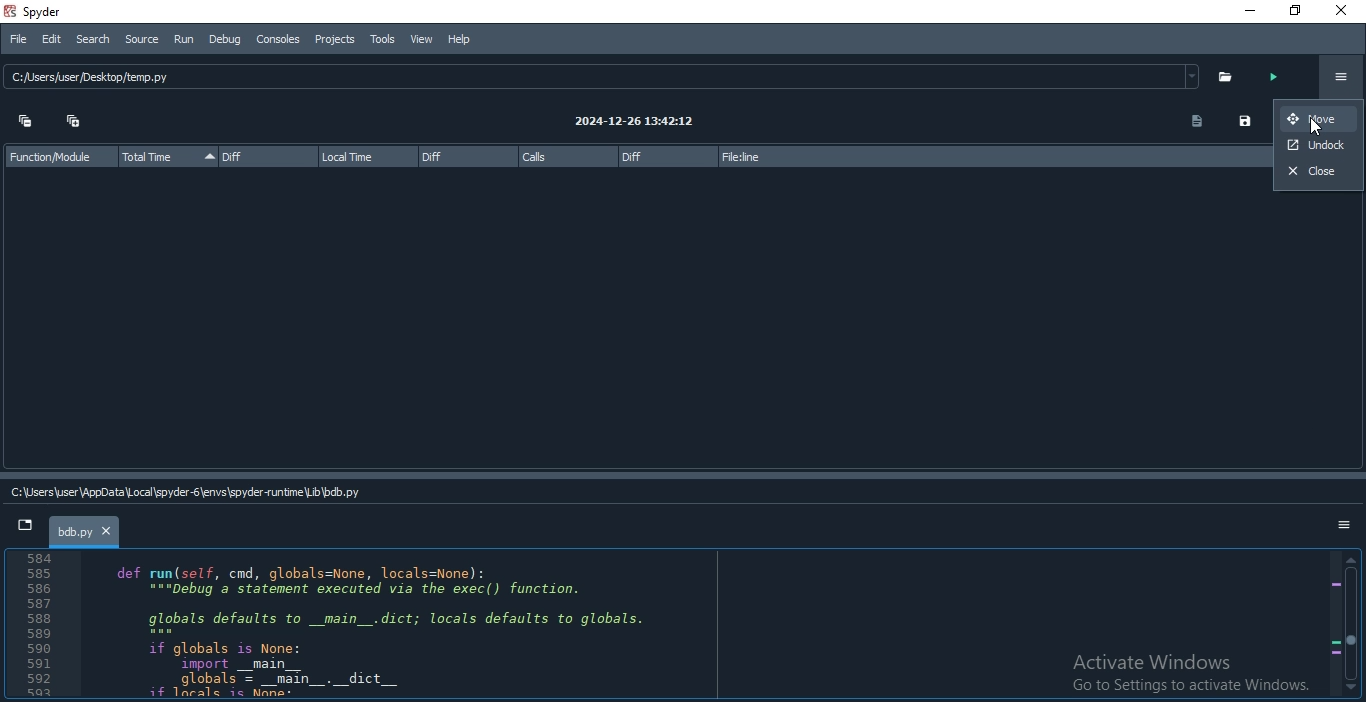  I want to click on Diff, so click(468, 157).